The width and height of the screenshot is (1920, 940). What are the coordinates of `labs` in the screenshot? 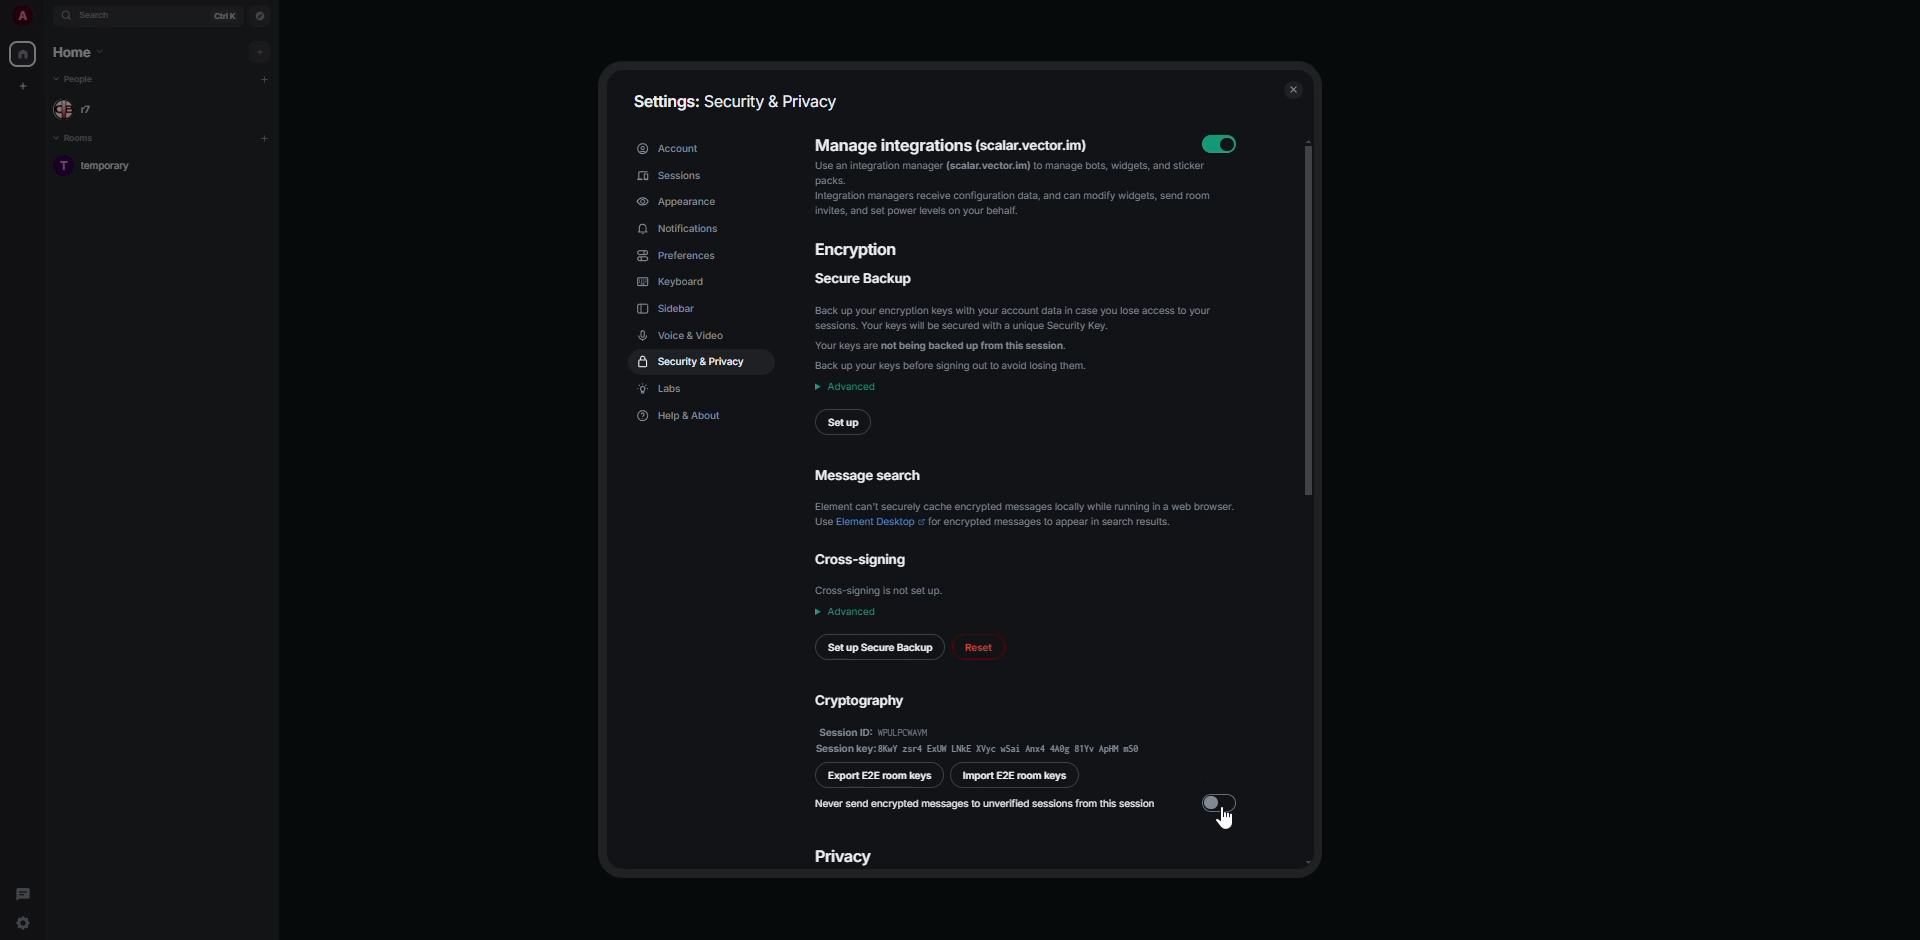 It's located at (667, 390).